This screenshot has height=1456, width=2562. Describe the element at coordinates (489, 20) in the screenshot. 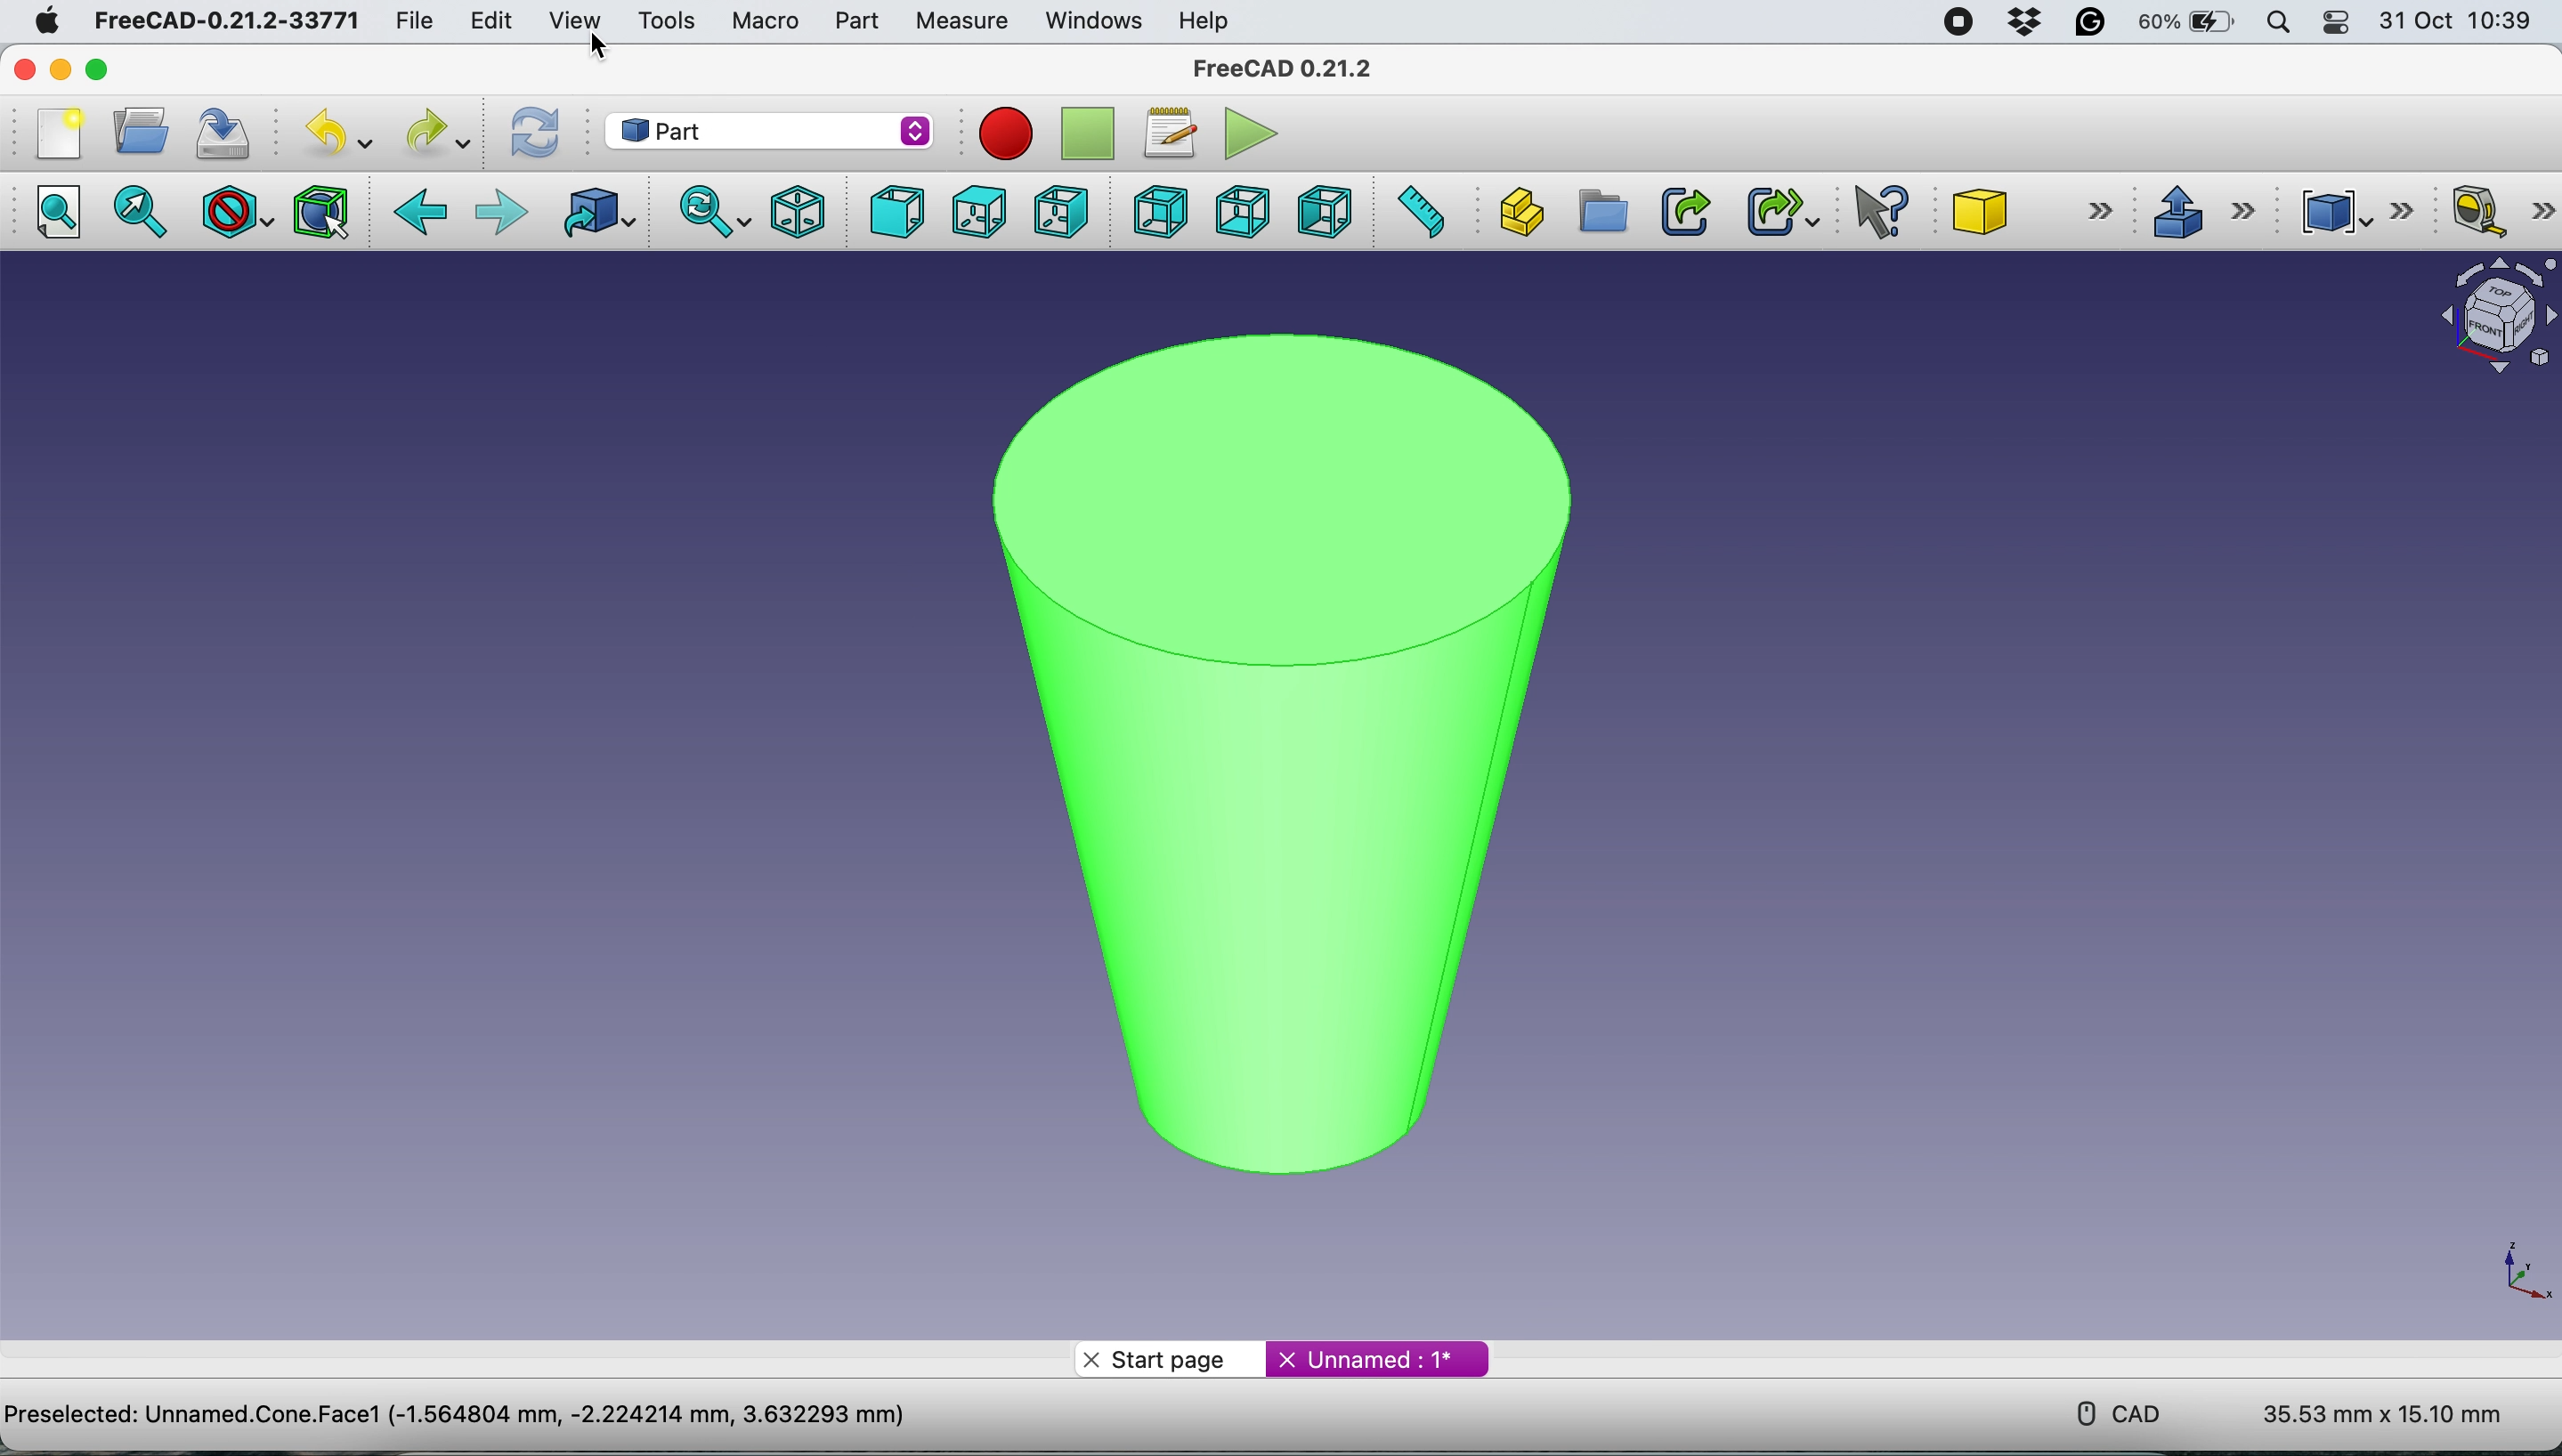

I see `edit` at that location.